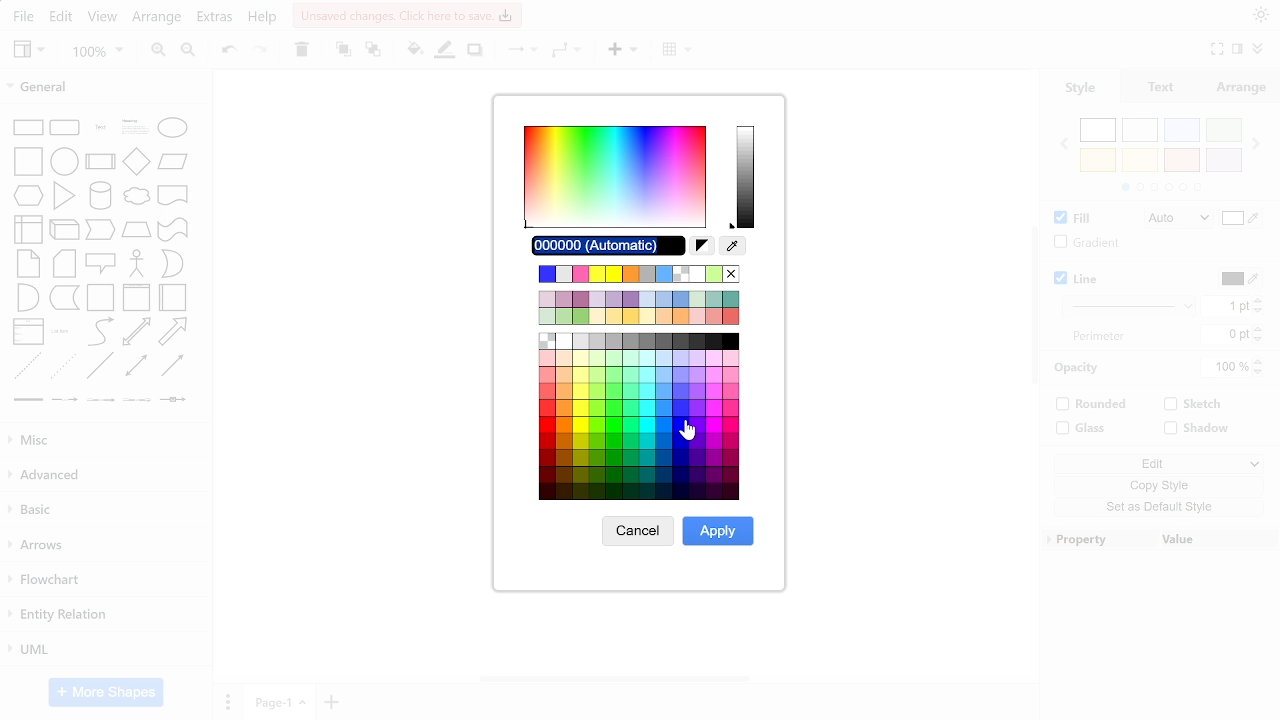 This screenshot has width=1280, height=720. What do you see at coordinates (1097, 539) in the screenshot?
I see `property` at bounding box center [1097, 539].